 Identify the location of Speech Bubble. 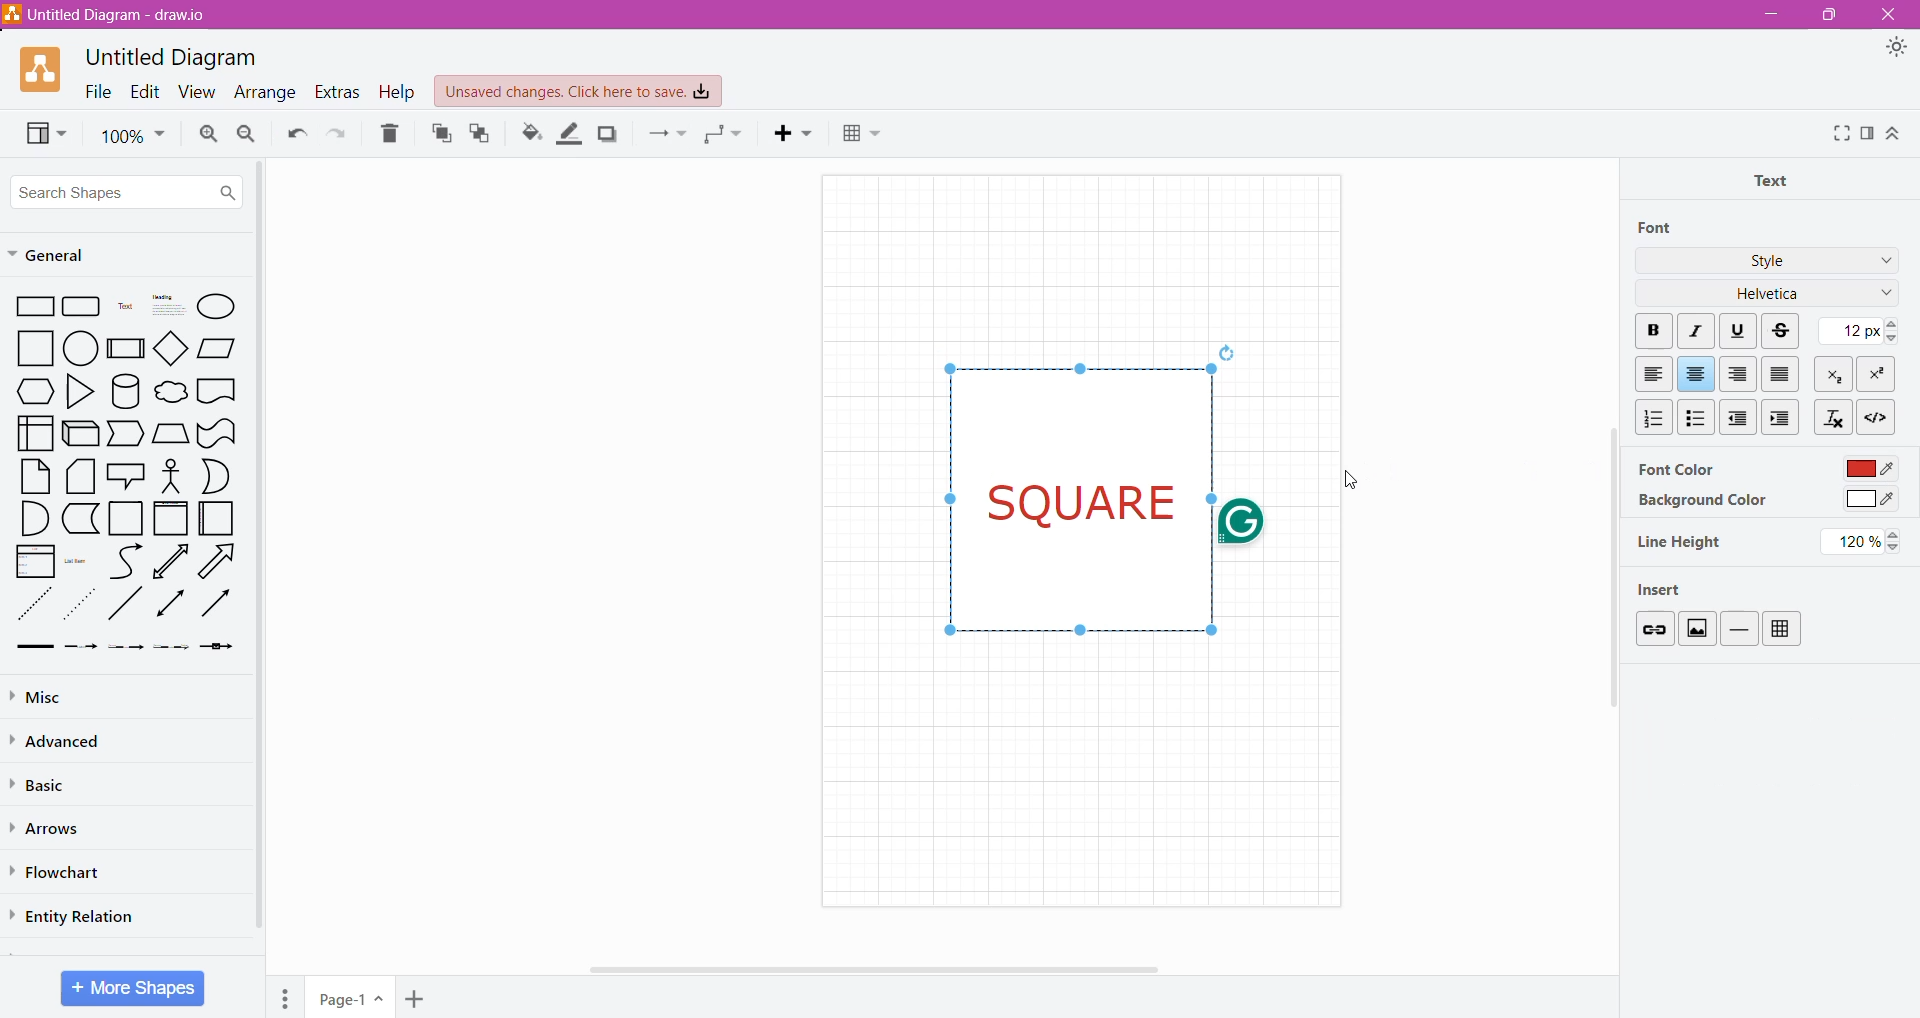
(128, 473).